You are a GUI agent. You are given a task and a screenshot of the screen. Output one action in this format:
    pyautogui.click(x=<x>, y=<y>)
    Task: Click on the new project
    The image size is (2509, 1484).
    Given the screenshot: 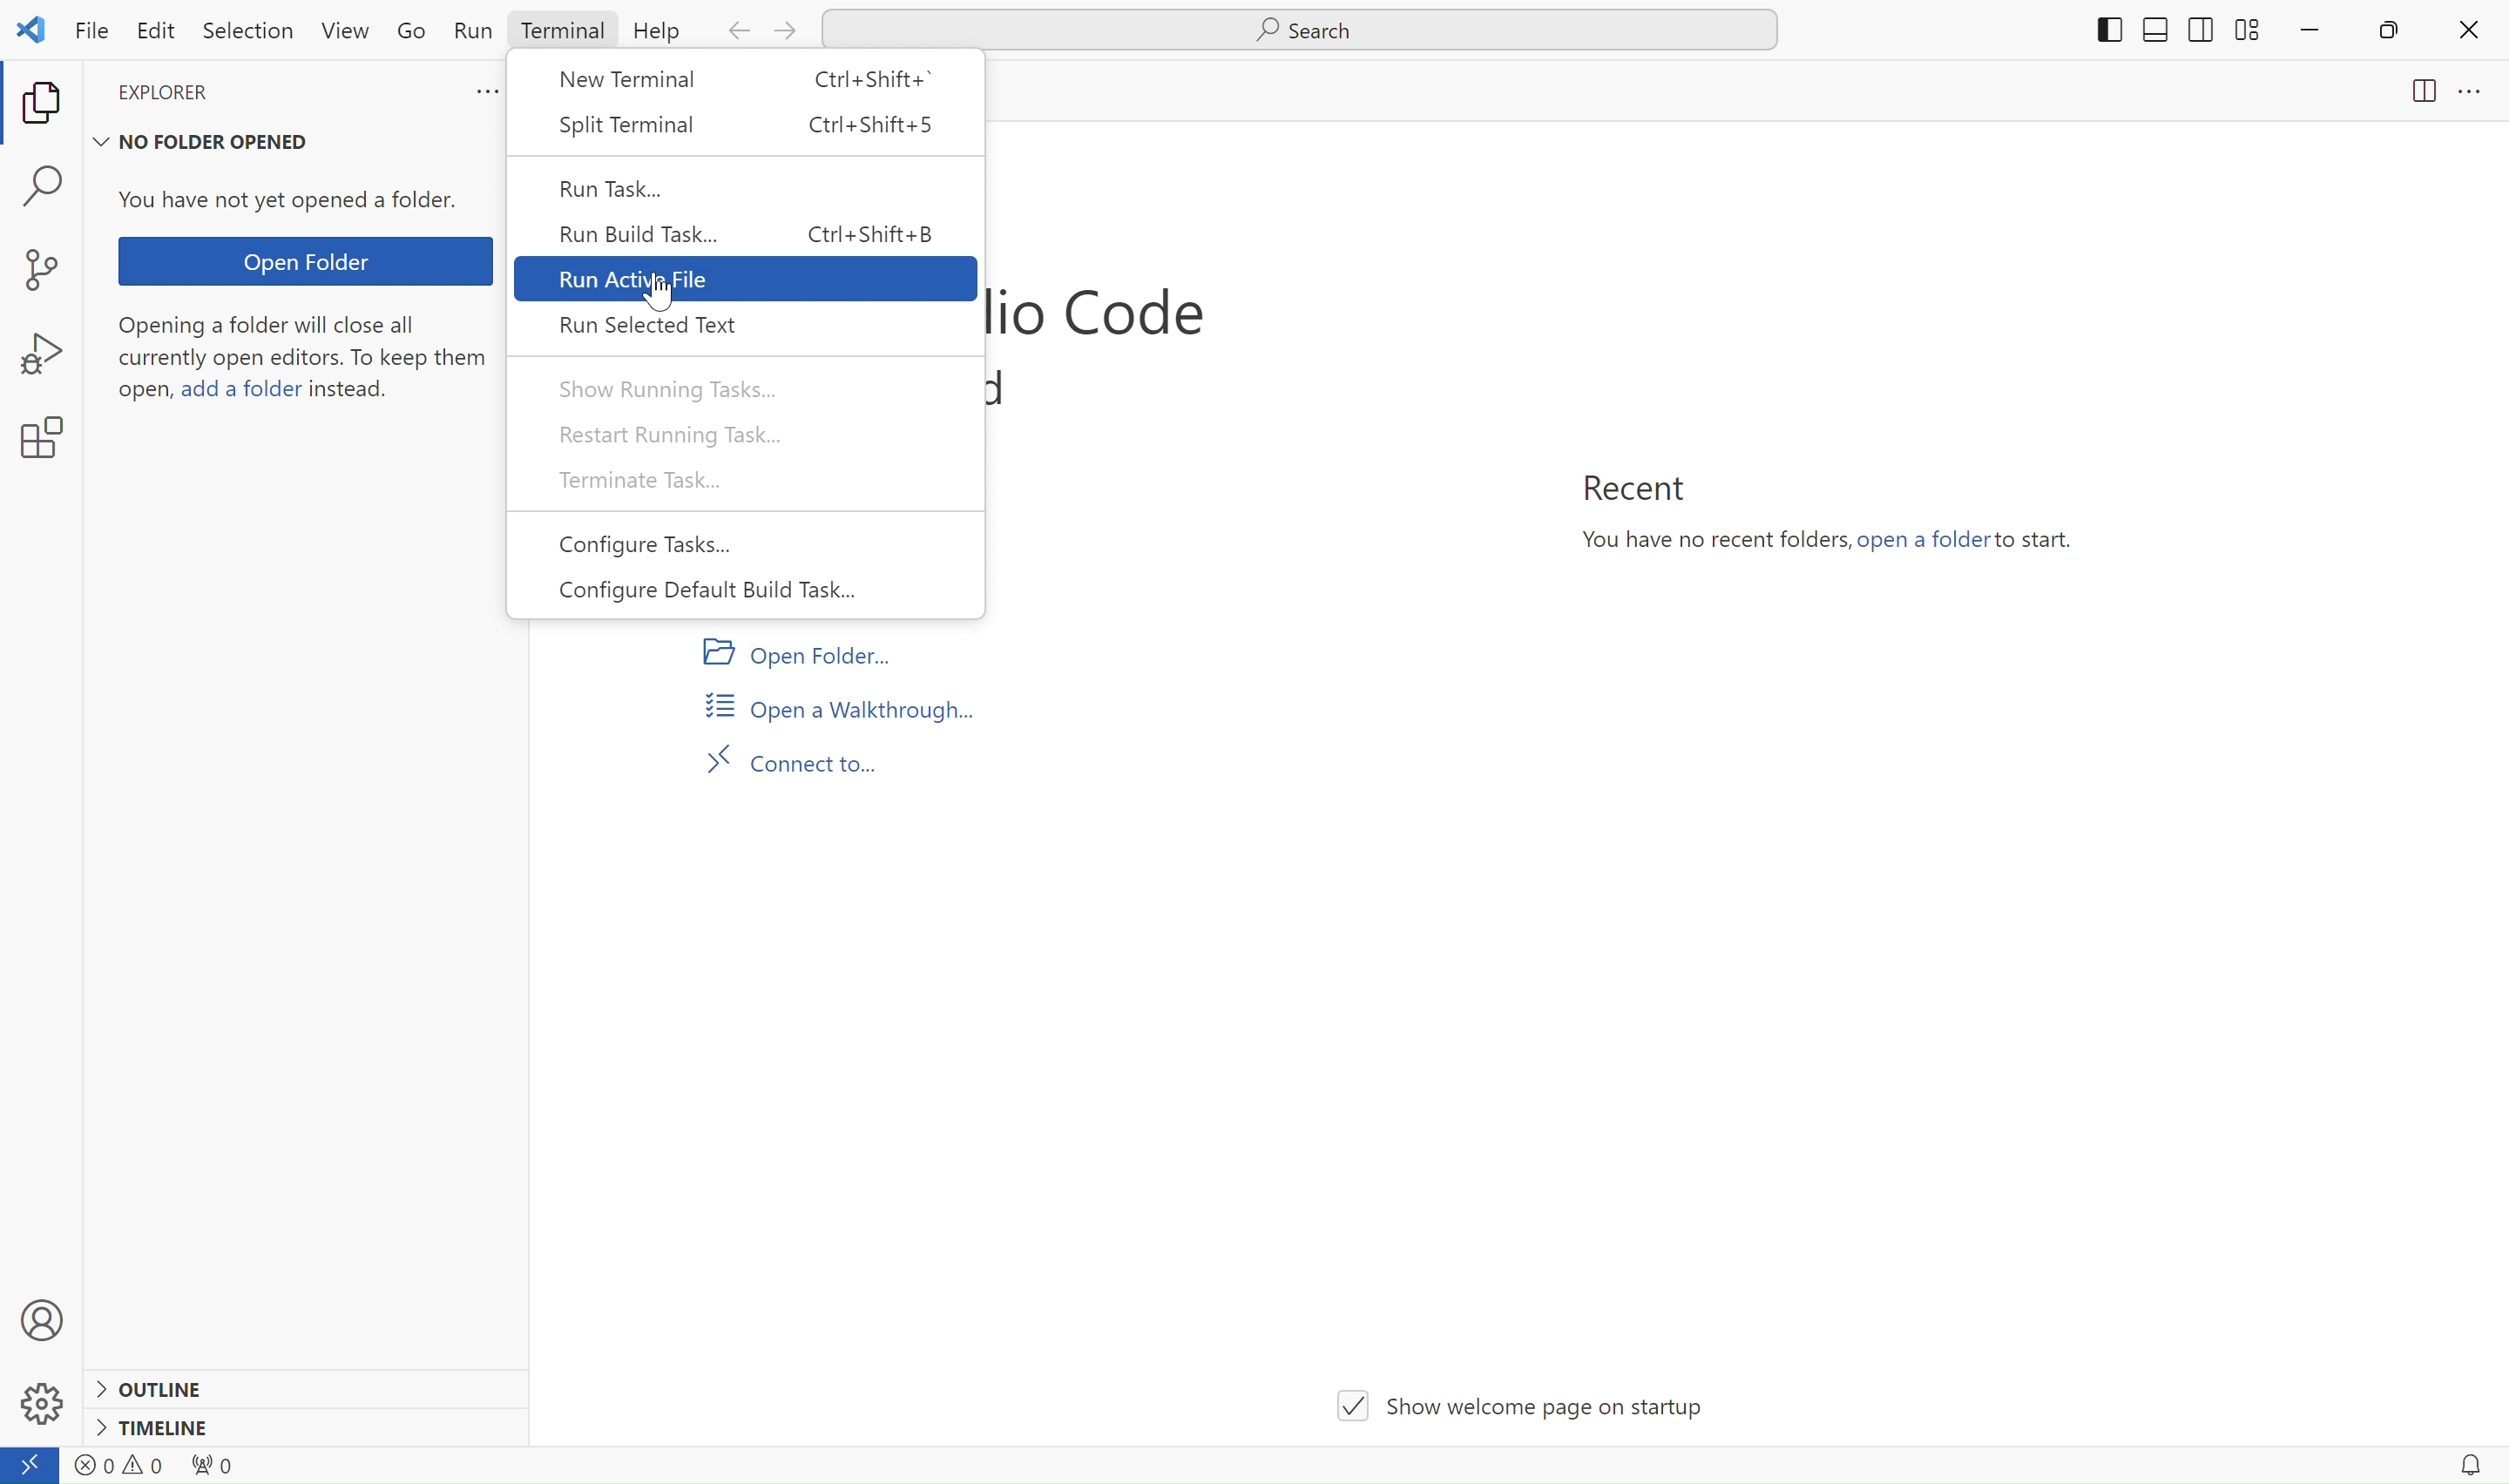 What is the action you would take?
    pyautogui.click(x=54, y=270)
    